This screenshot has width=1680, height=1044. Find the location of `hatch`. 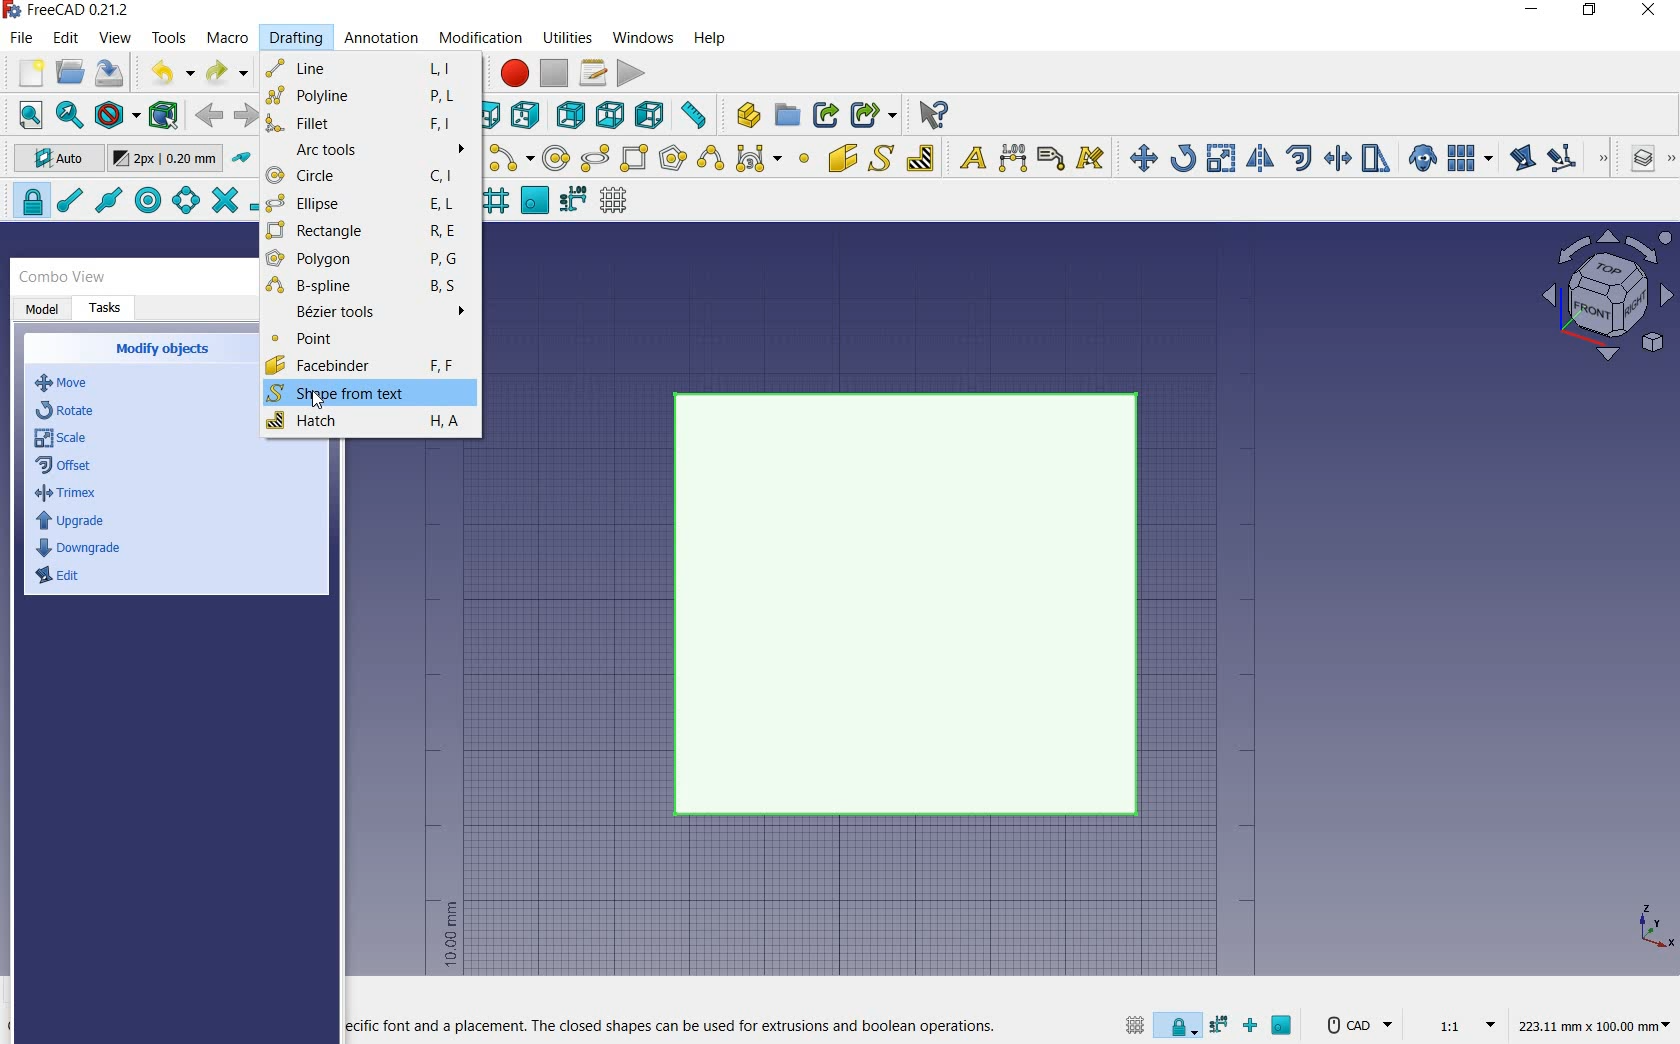

hatch is located at coordinates (921, 157).